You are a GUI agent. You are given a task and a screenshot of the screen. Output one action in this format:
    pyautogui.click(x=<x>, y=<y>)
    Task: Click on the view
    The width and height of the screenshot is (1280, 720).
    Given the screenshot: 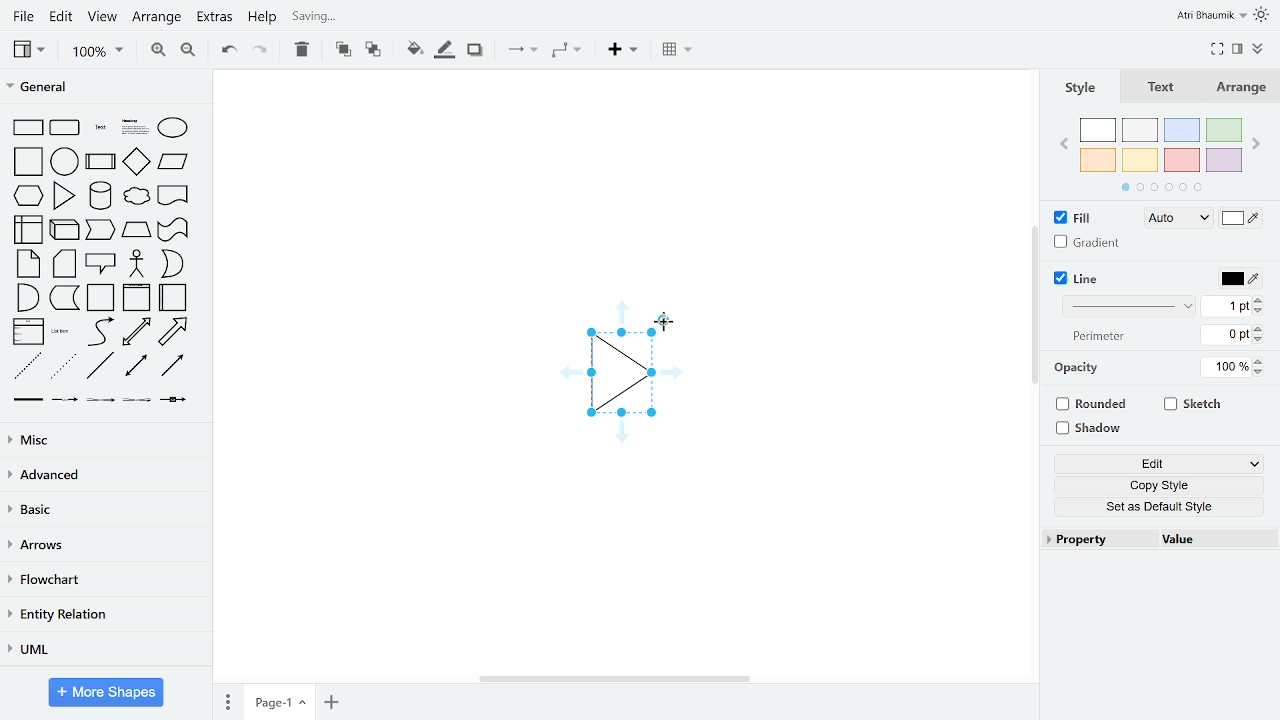 What is the action you would take?
    pyautogui.click(x=104, y=17)
    